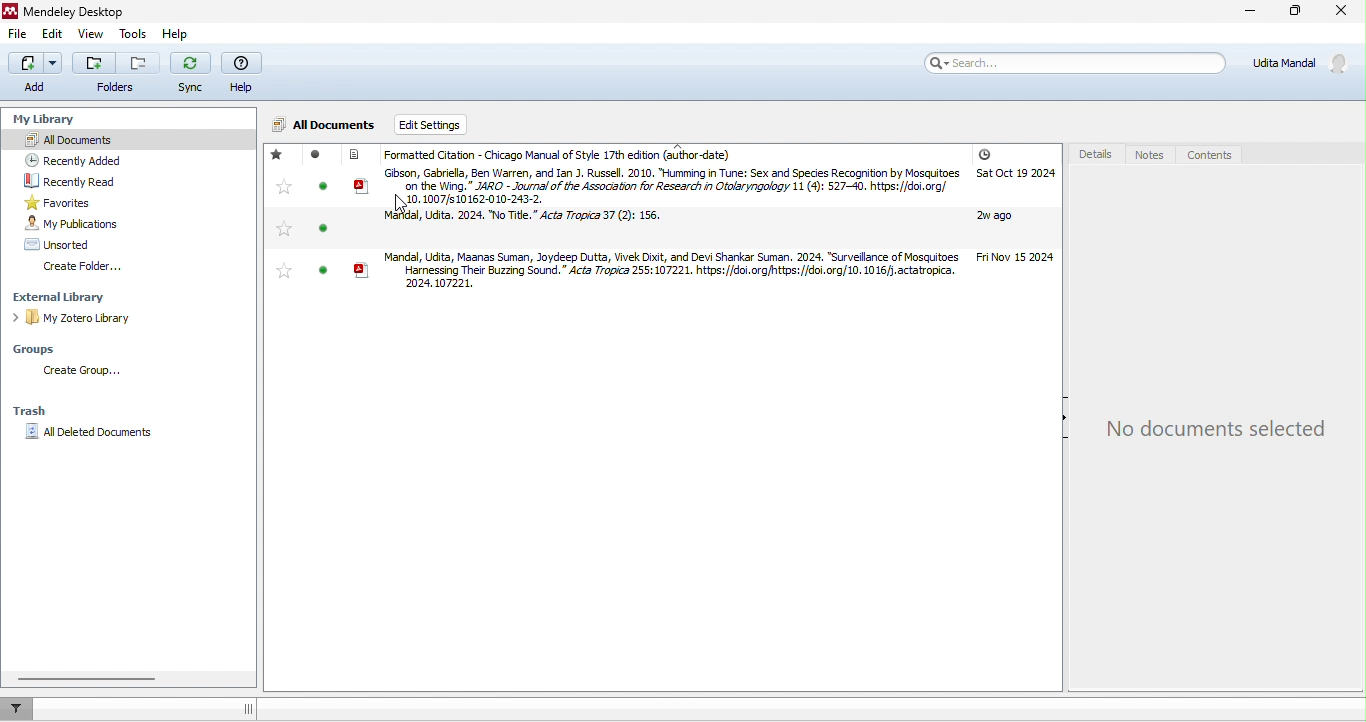 Image resolution: width=1366 pixels, height=722 pixels. I want to click on horizontal scroll bar, so click(88, 677).